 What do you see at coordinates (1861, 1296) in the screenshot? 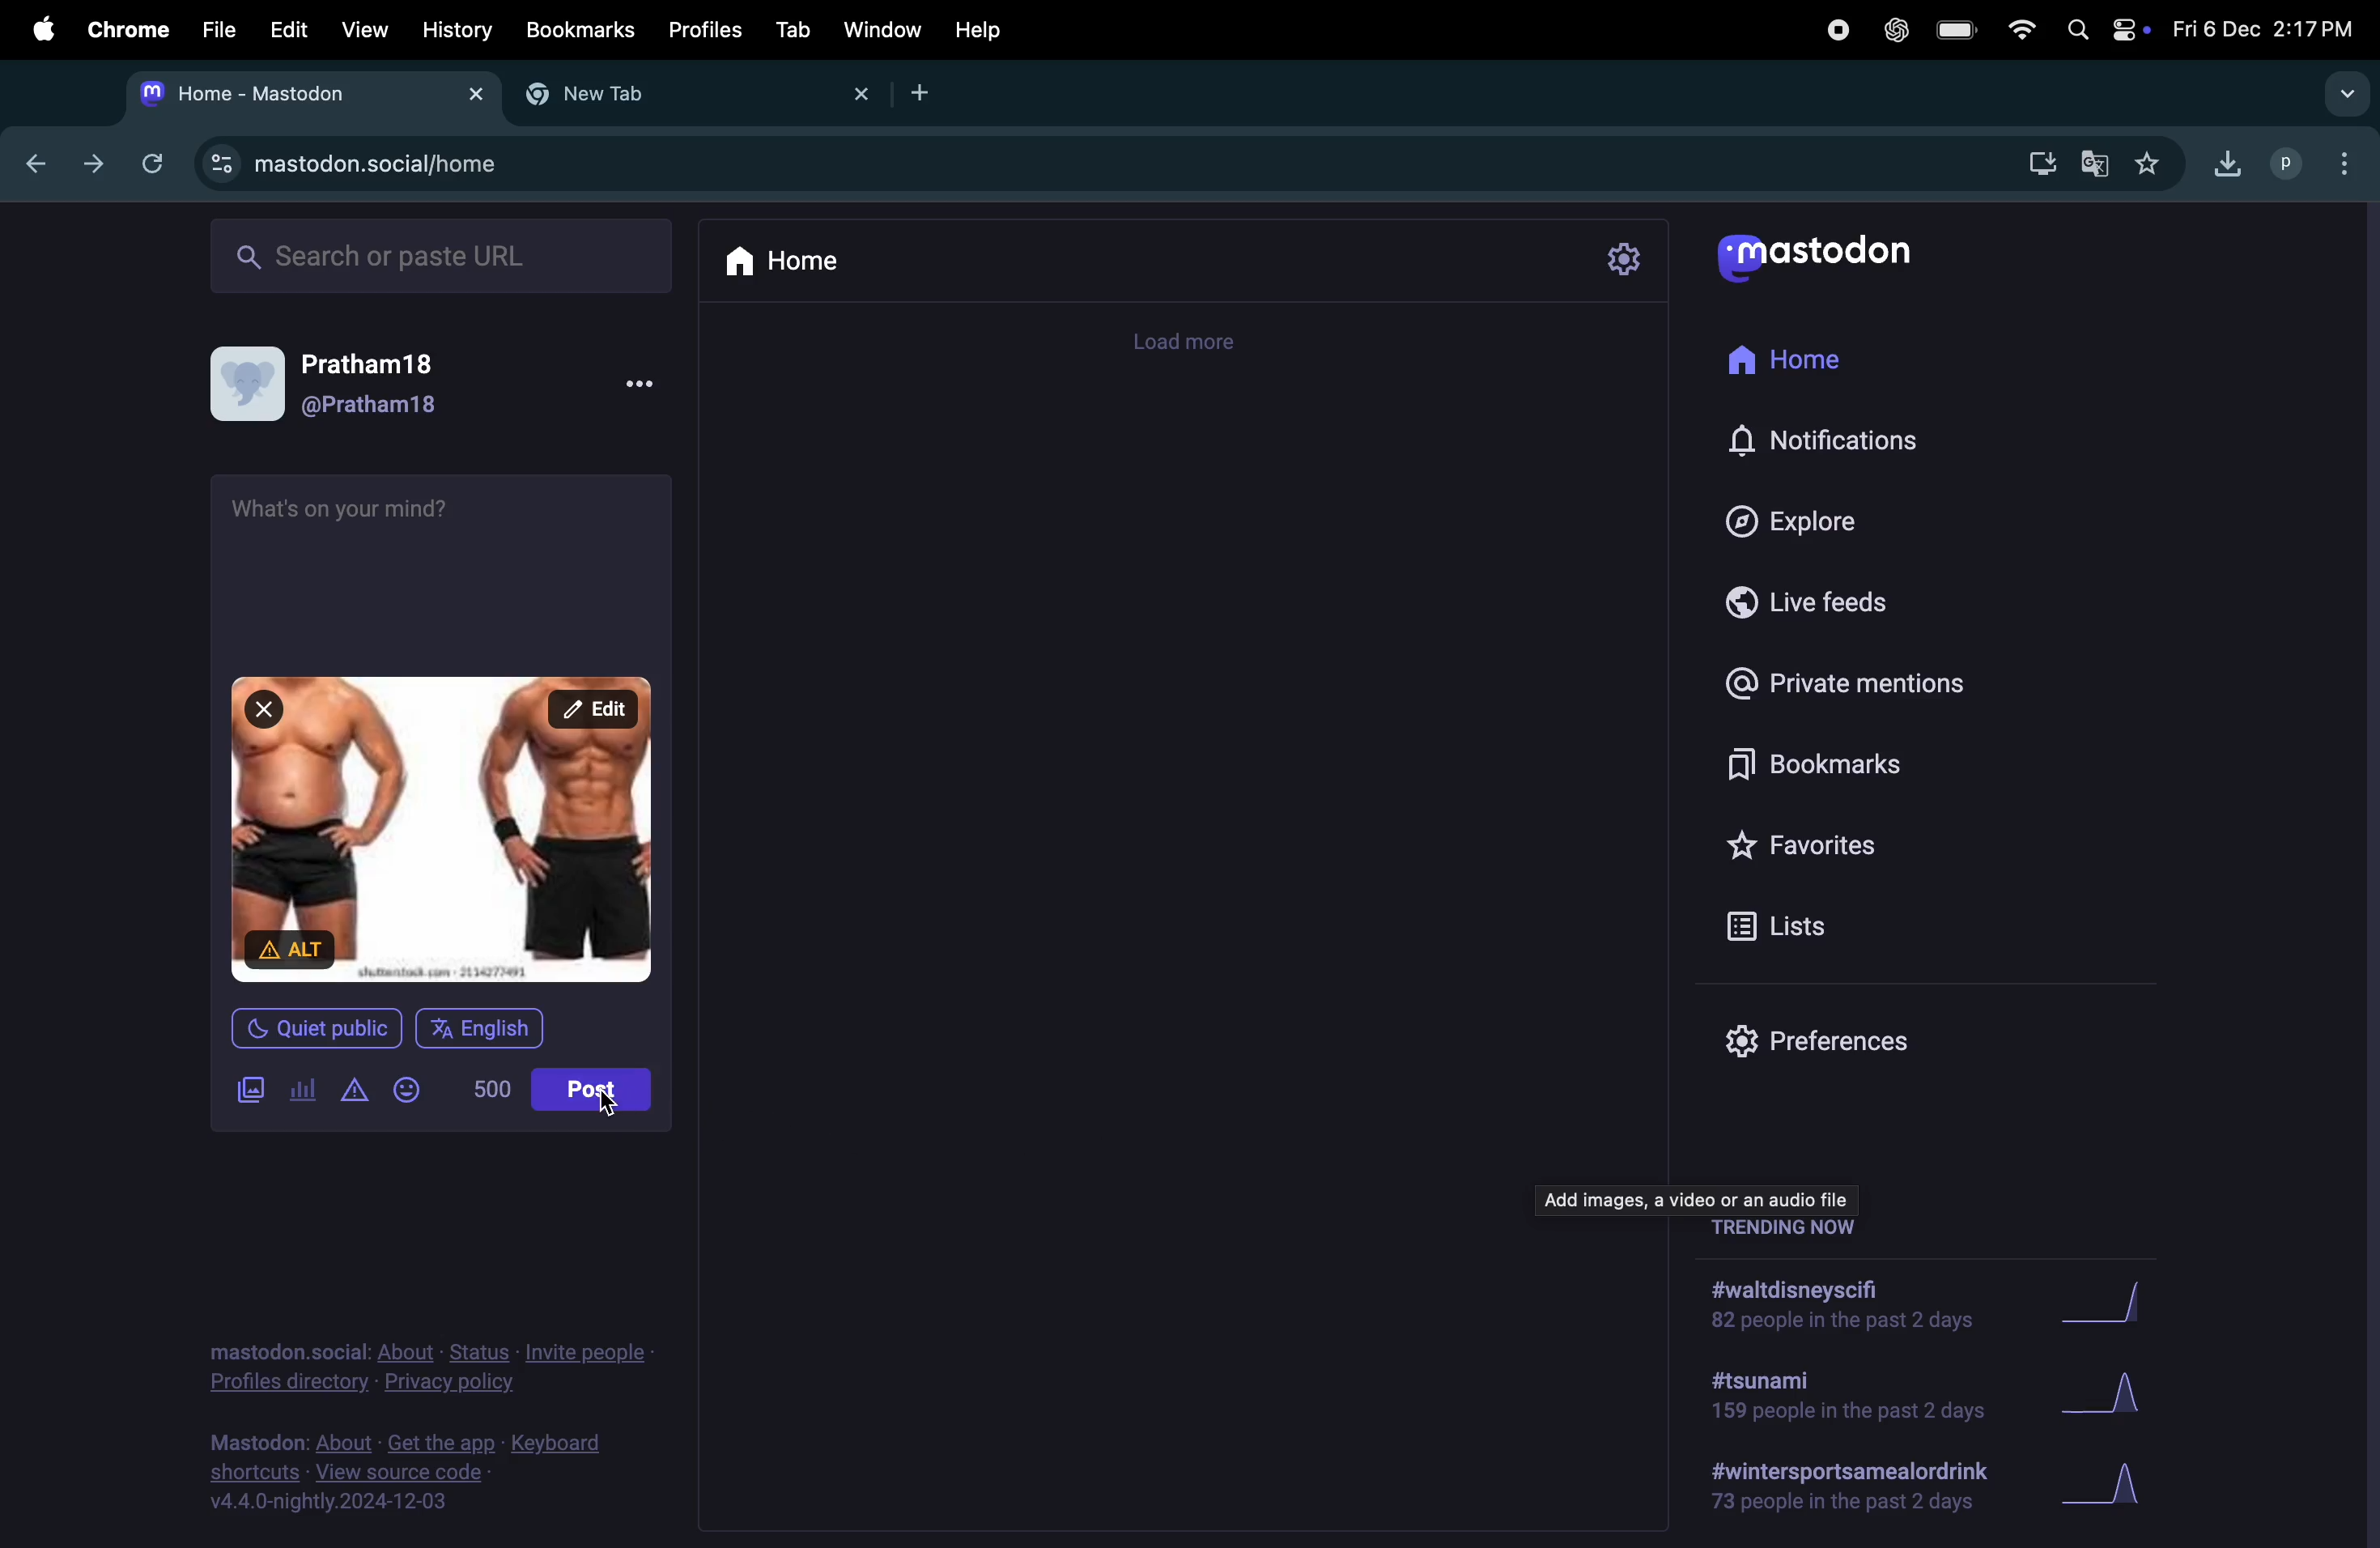
I see `walt disney scifi` at bounding box center [1861, 1296].